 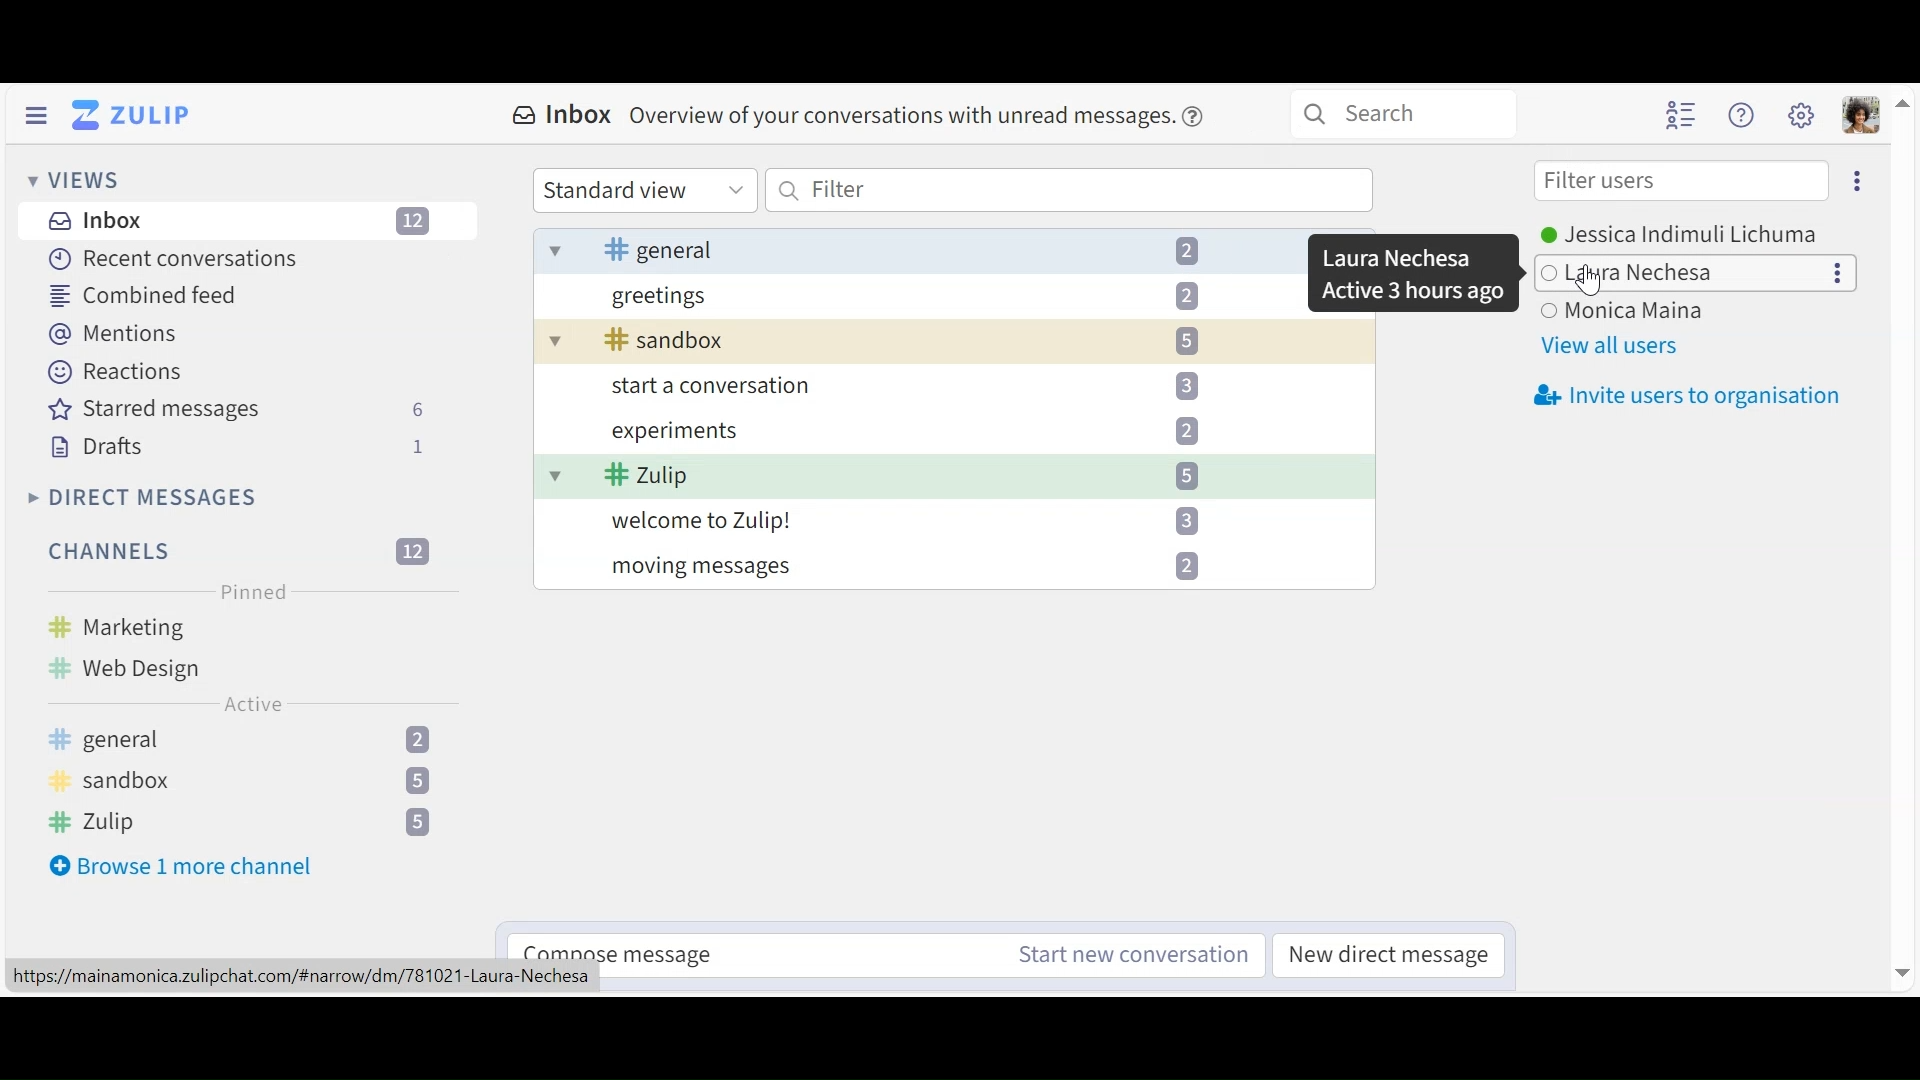 What do you see at coordinates (1678, 114) in the screenshot?
I see `Hide user list` at bounding box center [1678, 114].